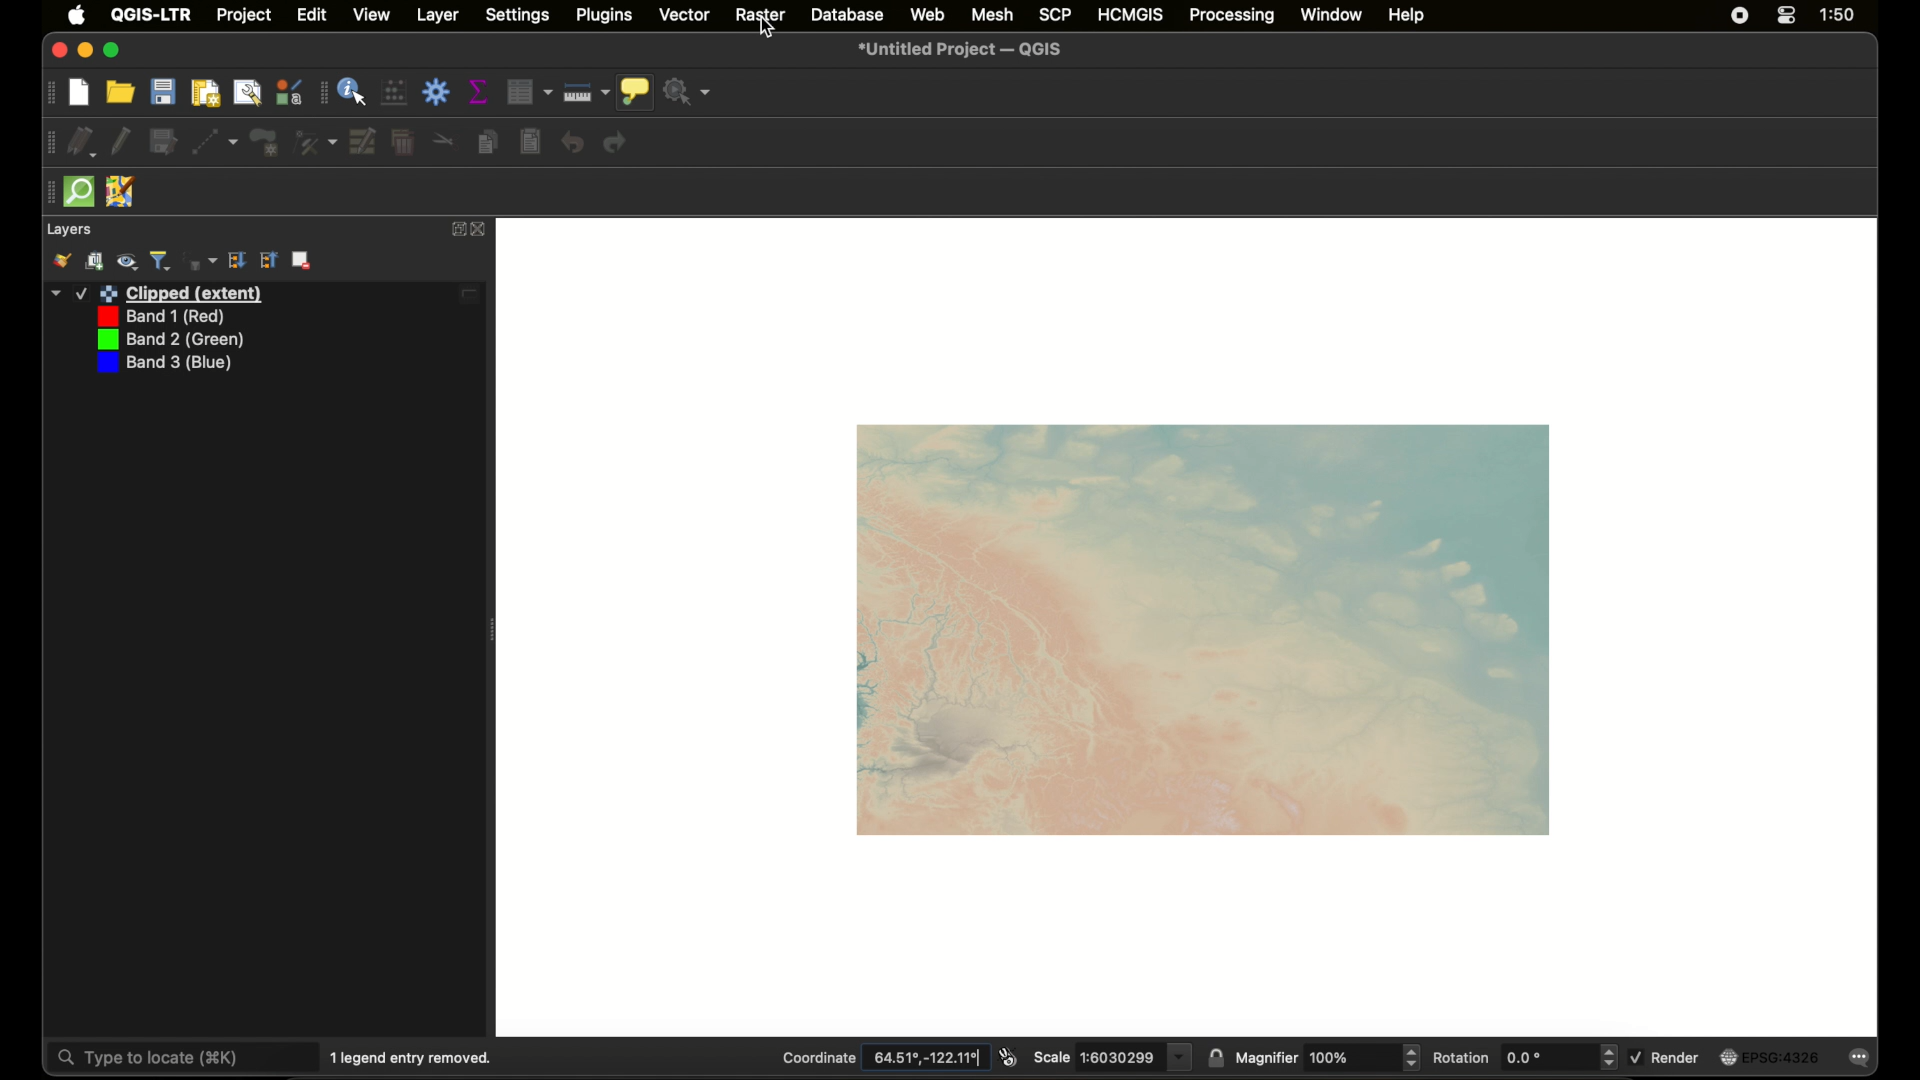 The width and height of the screenshot is (1920, 1080). Describe the element at coordinates (114, 51) in the screenshot. I see `maximize` at that location.